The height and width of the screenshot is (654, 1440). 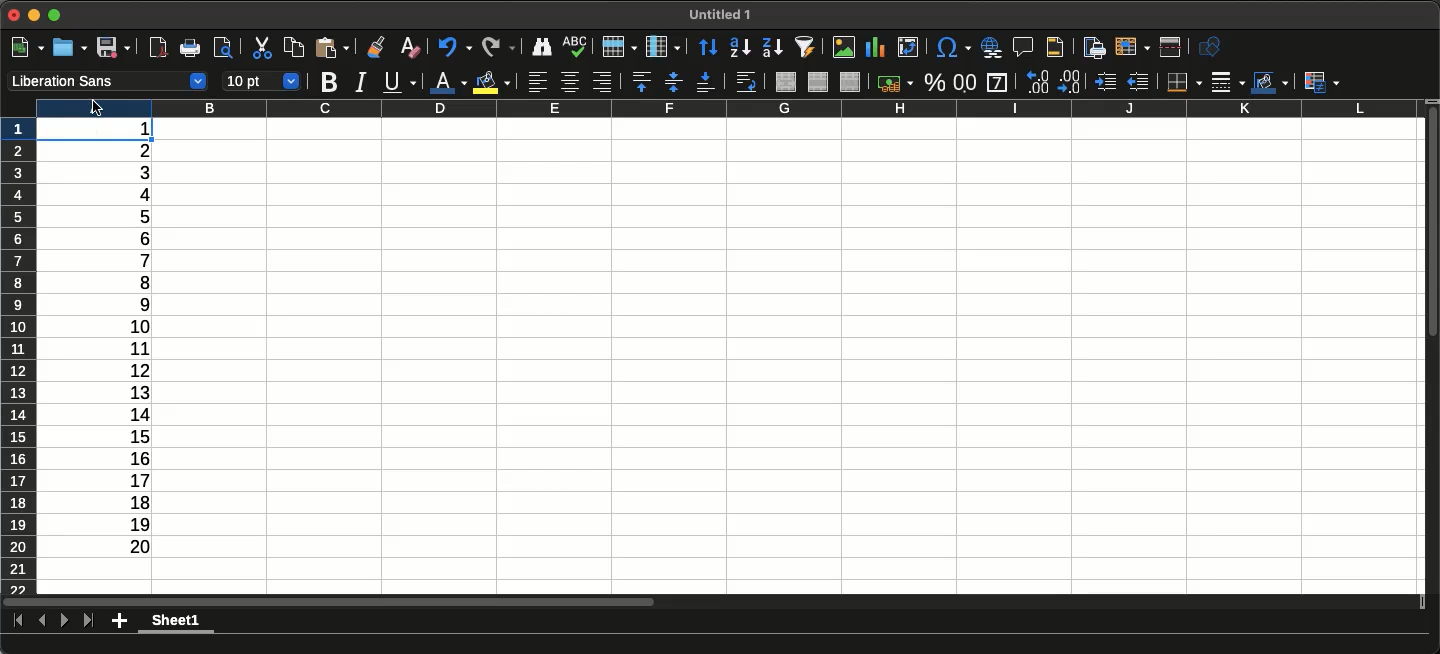 What do you see at coordinates (746, 83) in the screenshot?
I see `Wrap text` at bounding box center [746, 83].